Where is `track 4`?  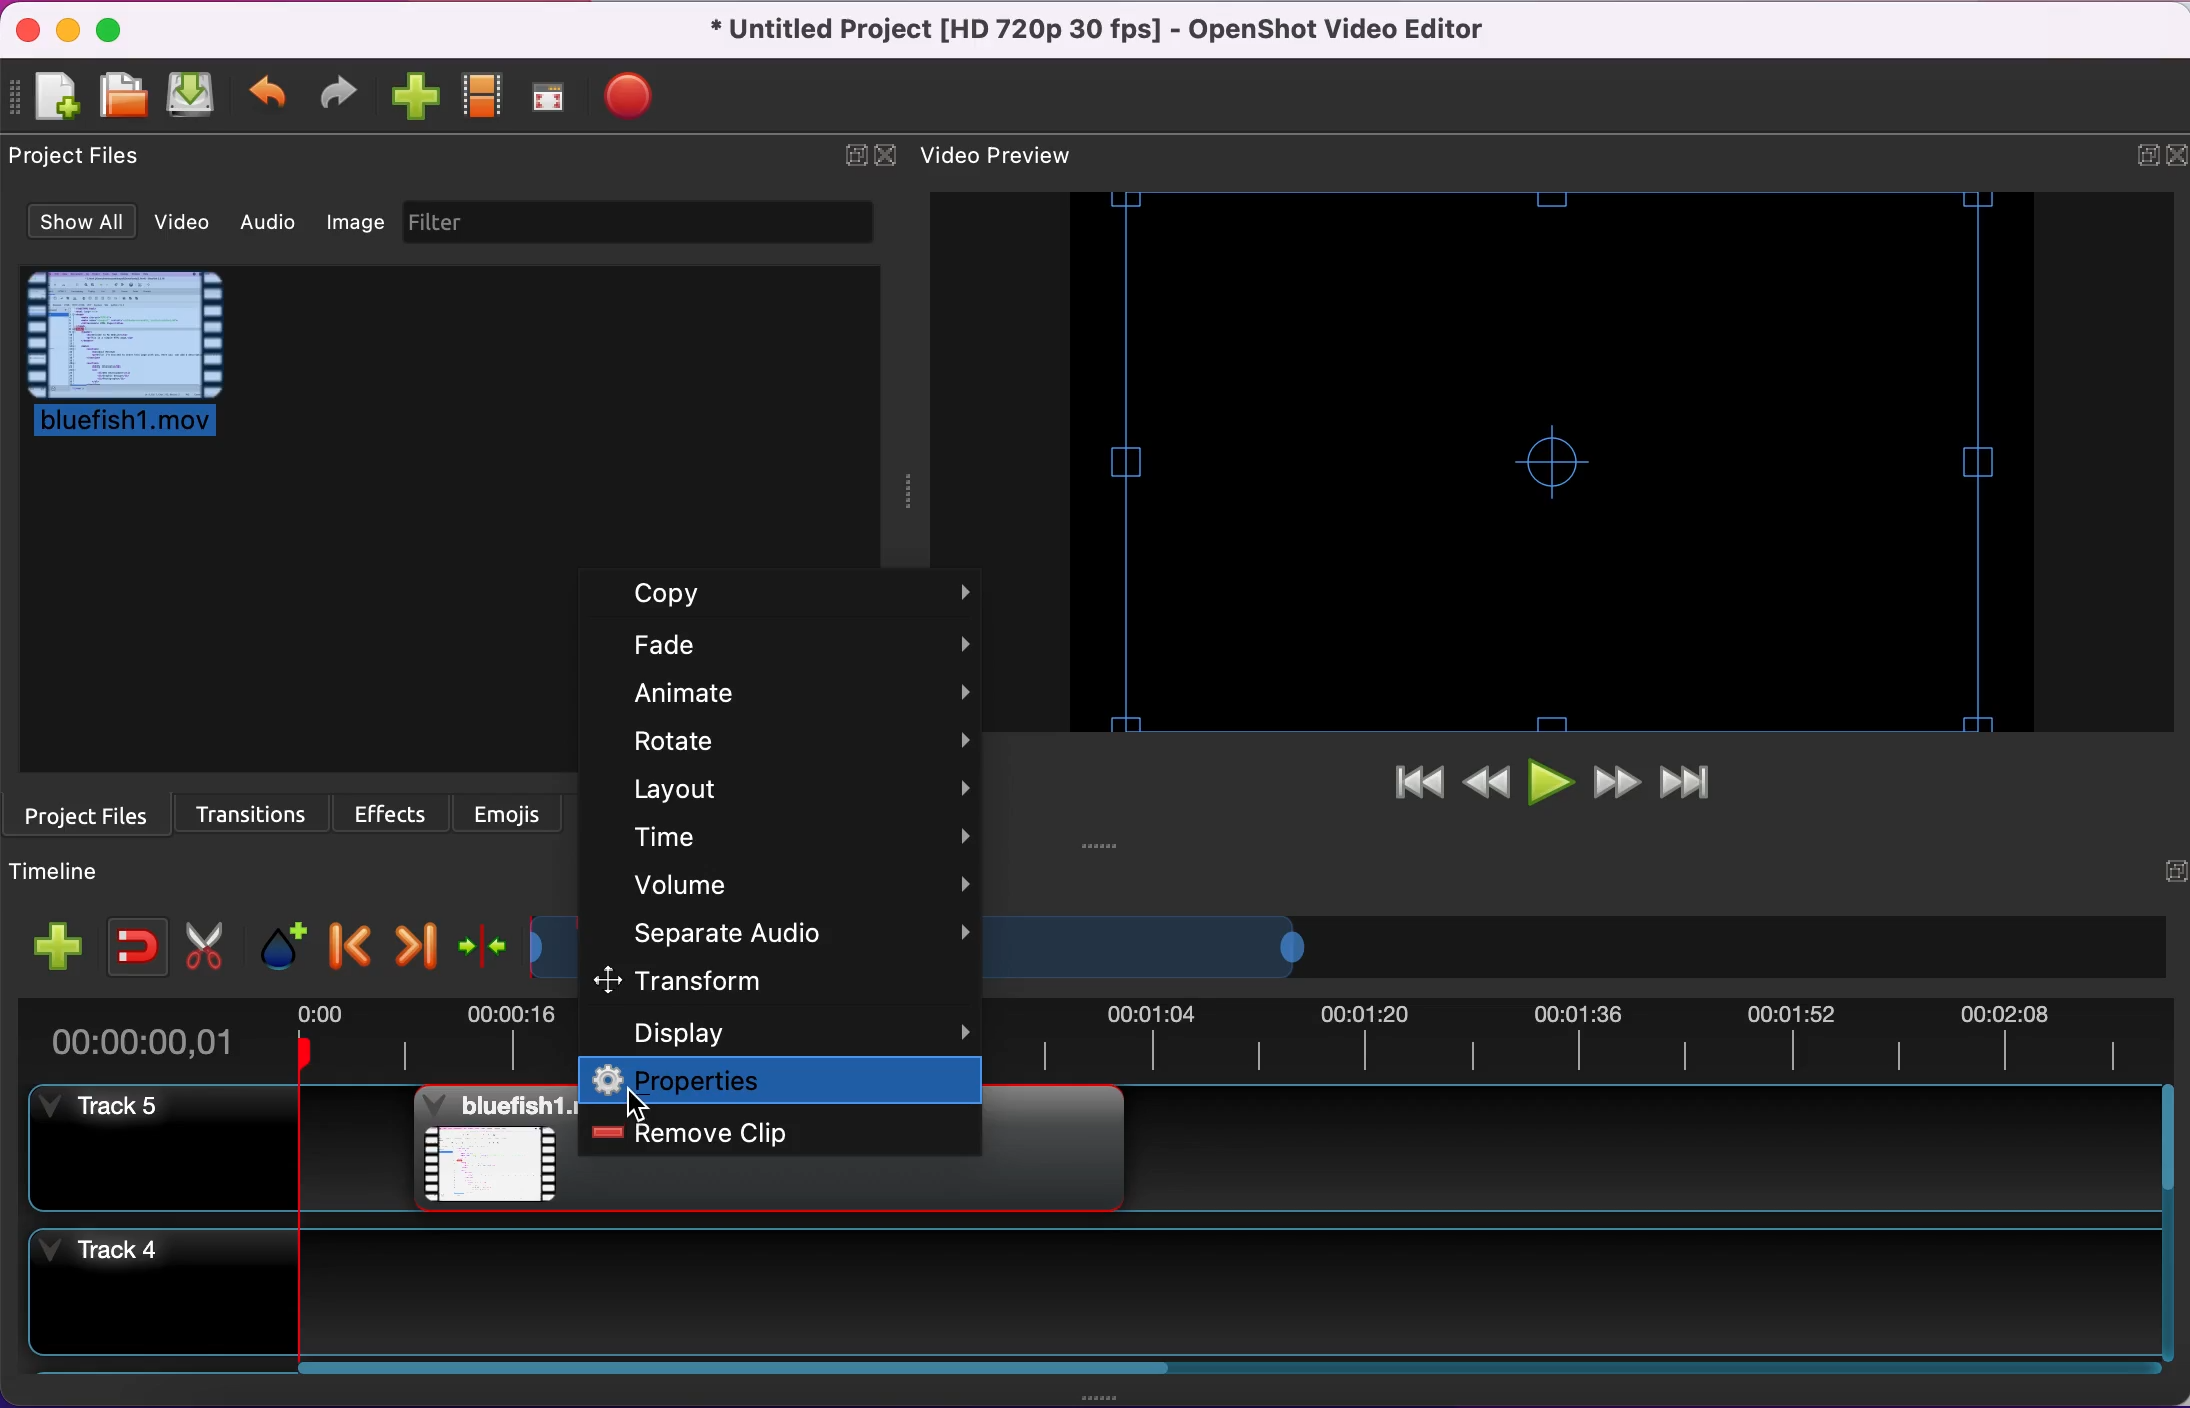
track 4 is located at coordinates (1094, 1291).